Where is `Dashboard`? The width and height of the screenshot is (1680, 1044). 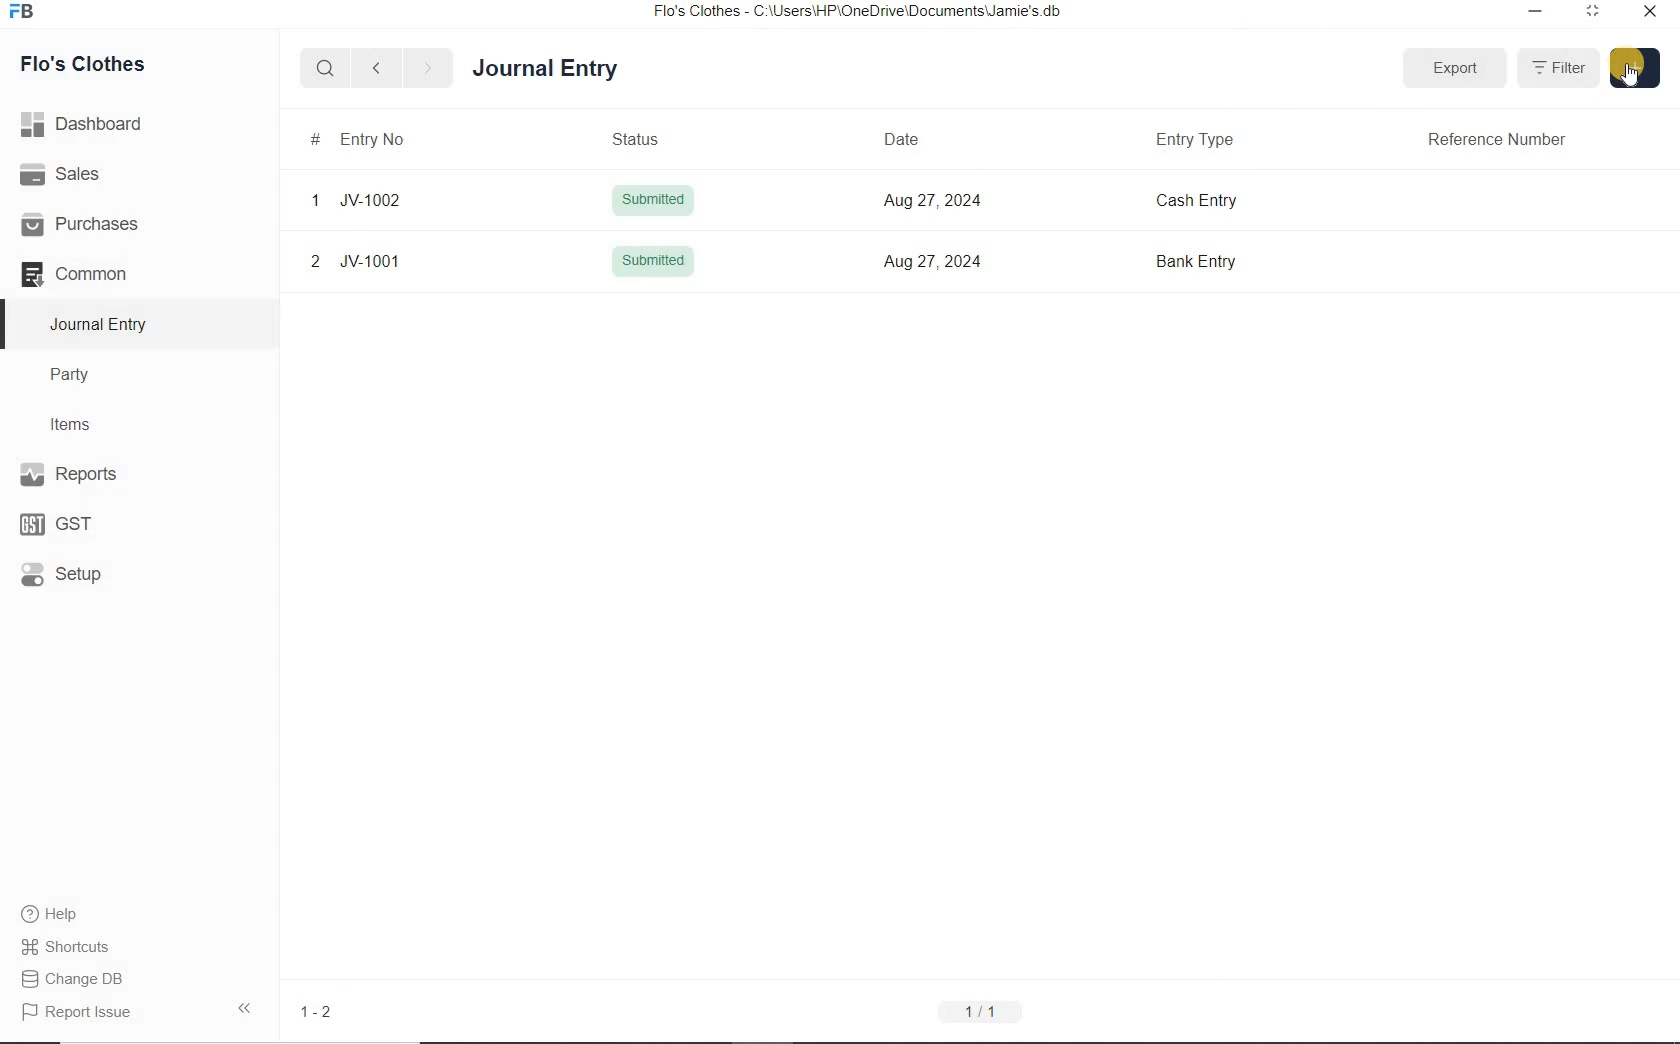 Dashboard is located at coordinates (89, 122).